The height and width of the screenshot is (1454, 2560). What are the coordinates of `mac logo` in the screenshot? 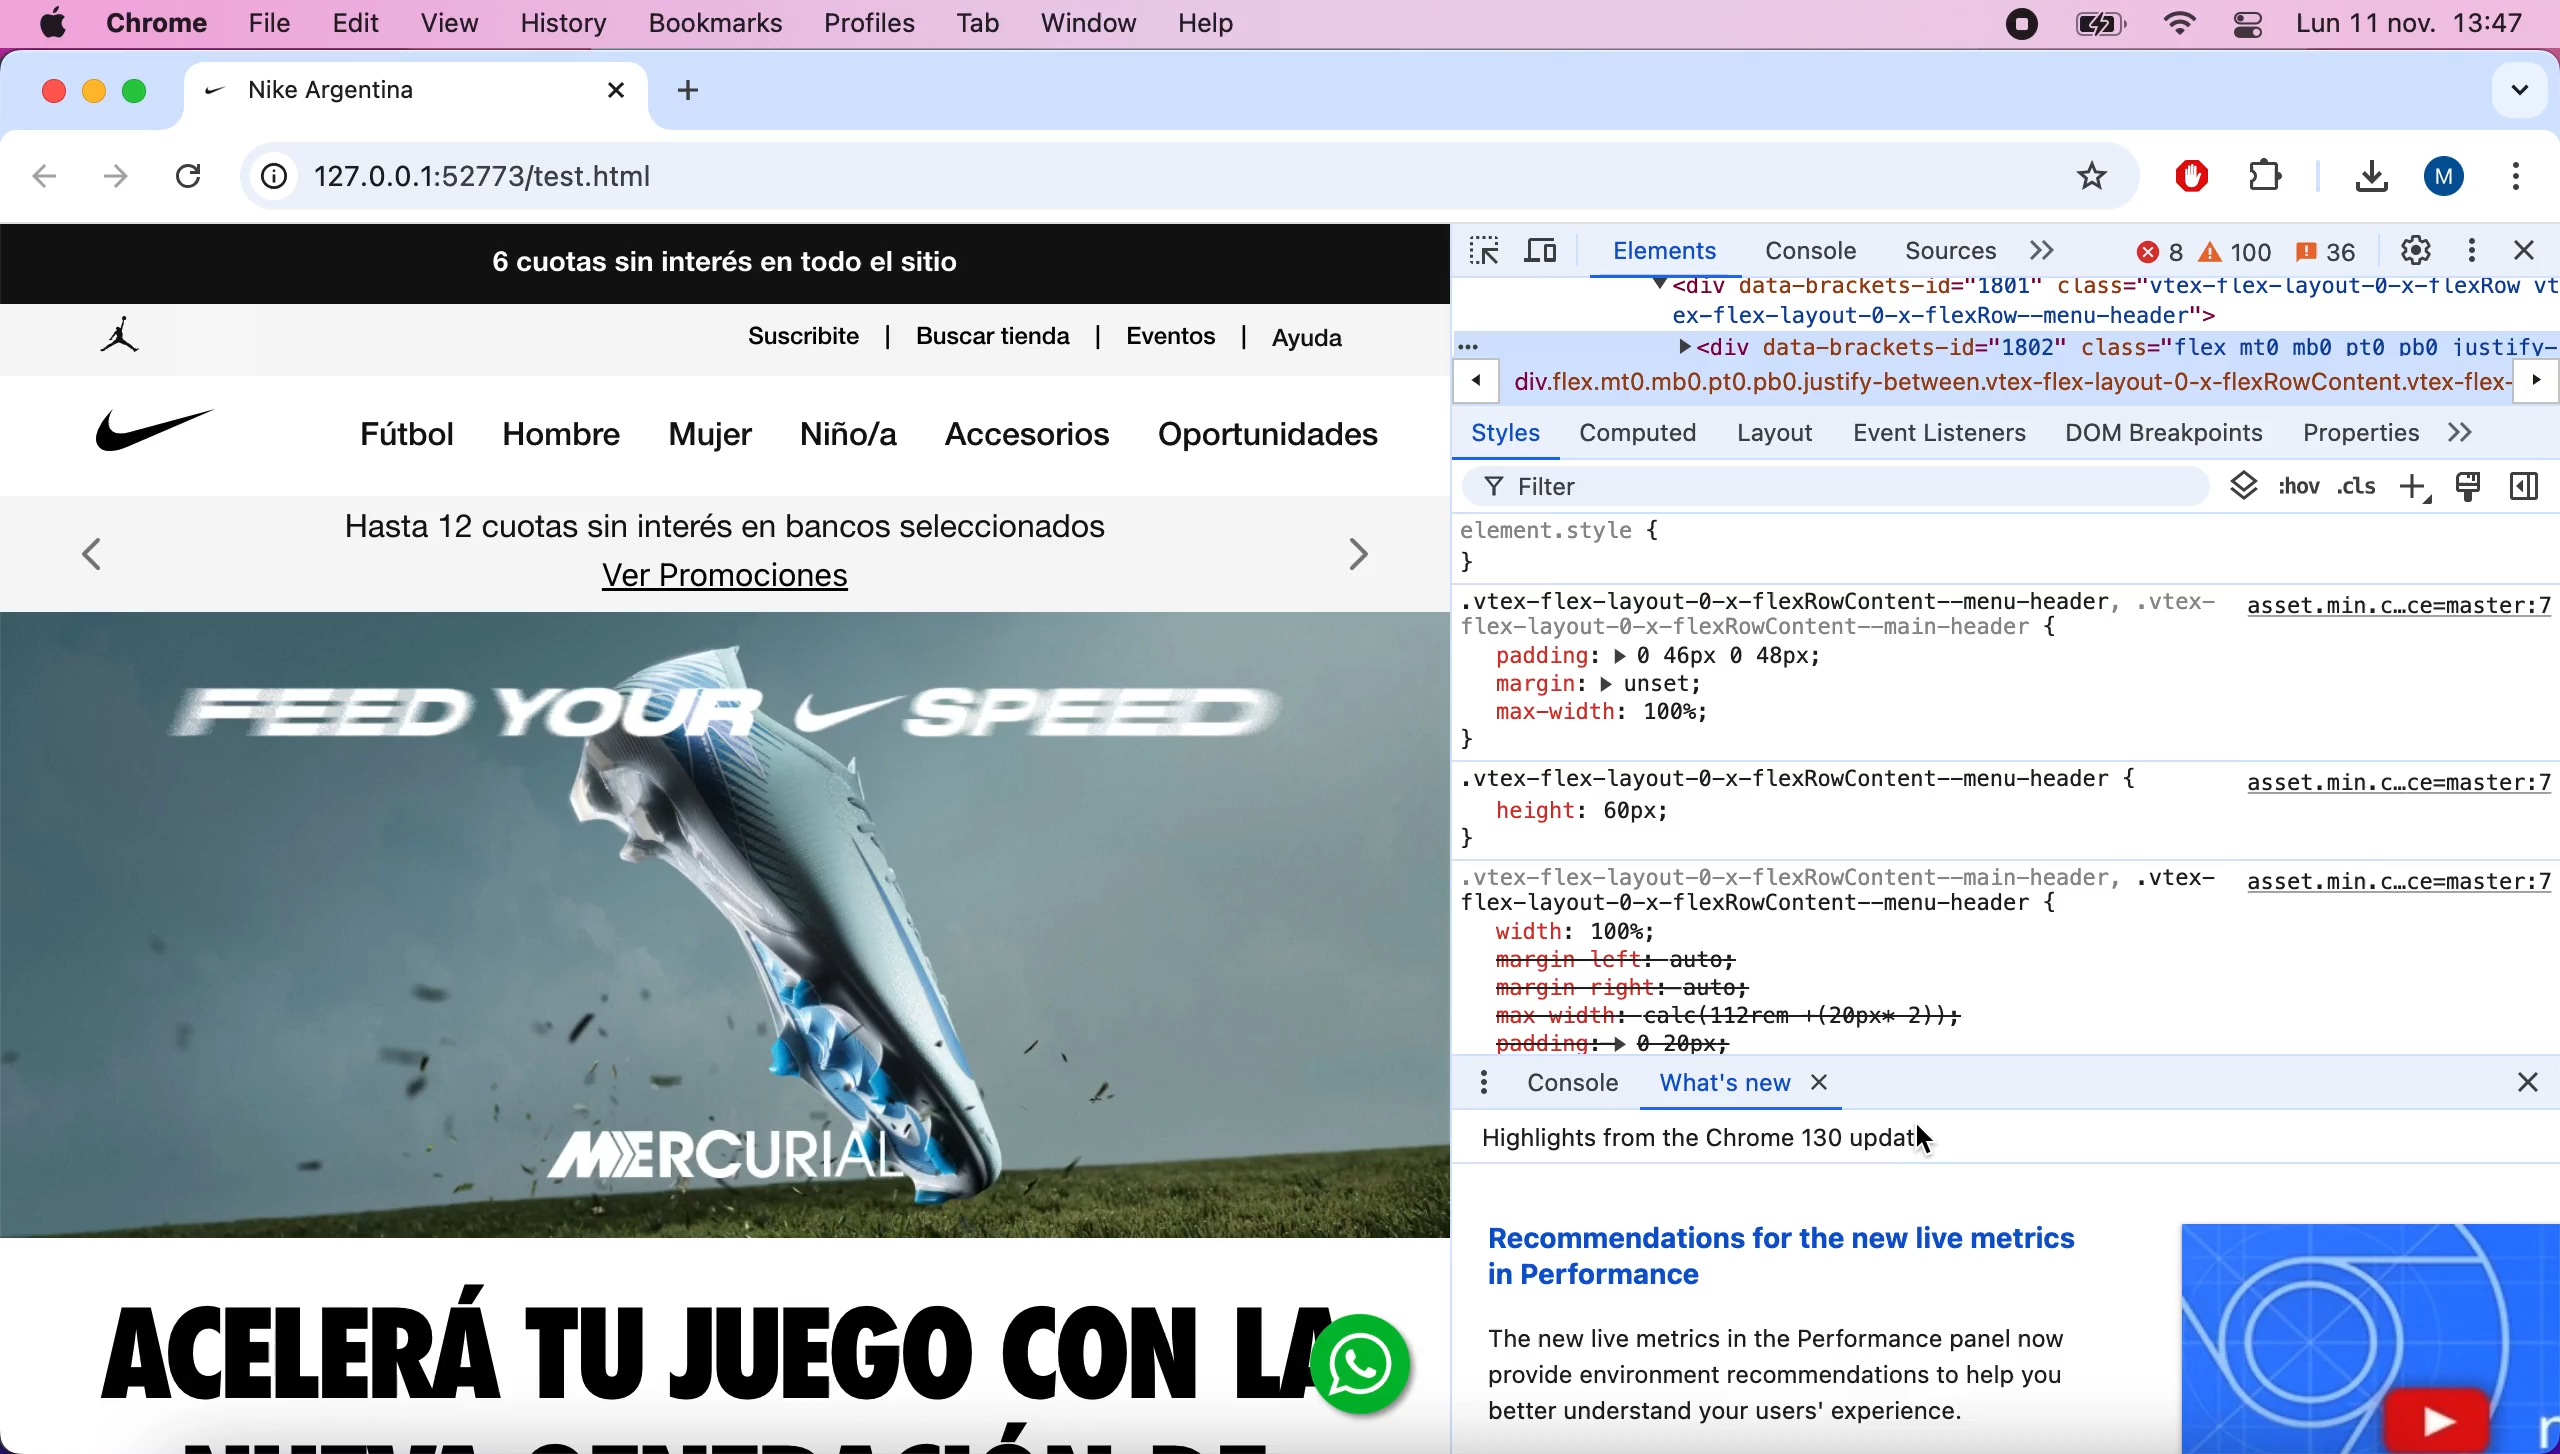 It's located at (54, 26).